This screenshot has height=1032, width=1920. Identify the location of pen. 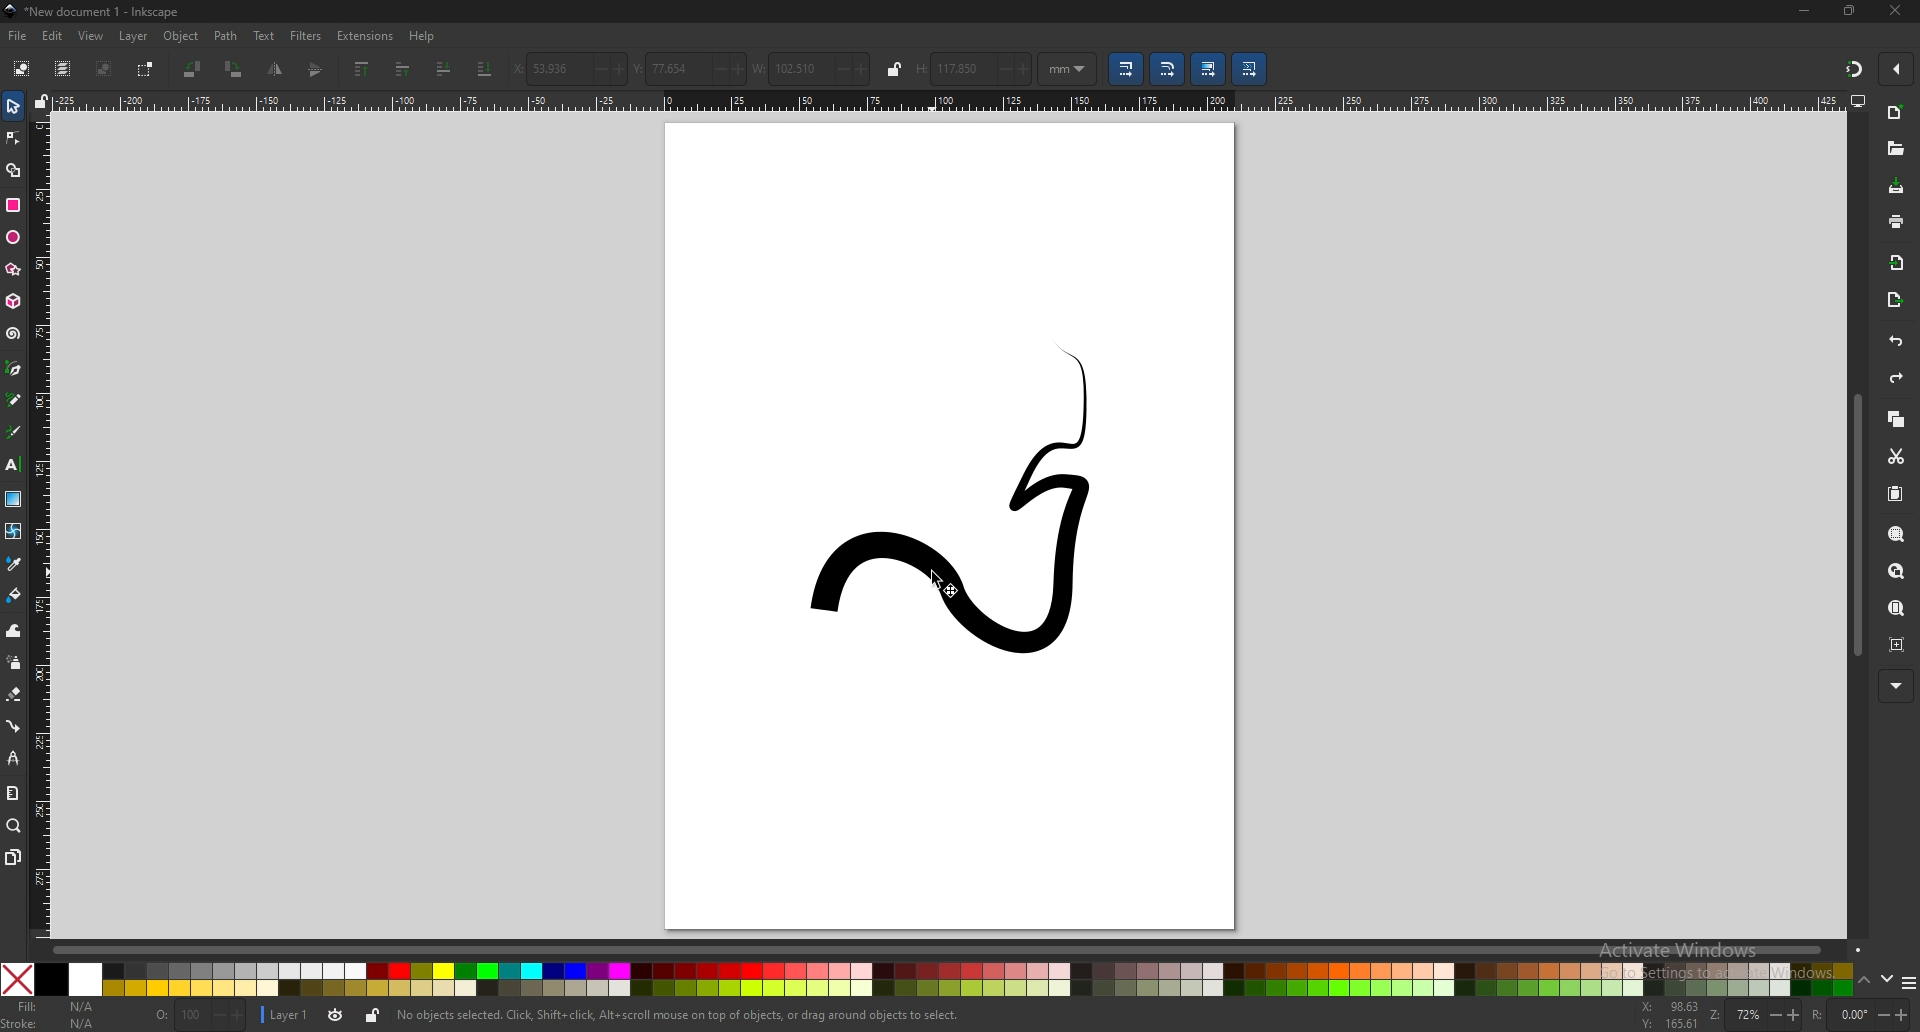
(13, 368).